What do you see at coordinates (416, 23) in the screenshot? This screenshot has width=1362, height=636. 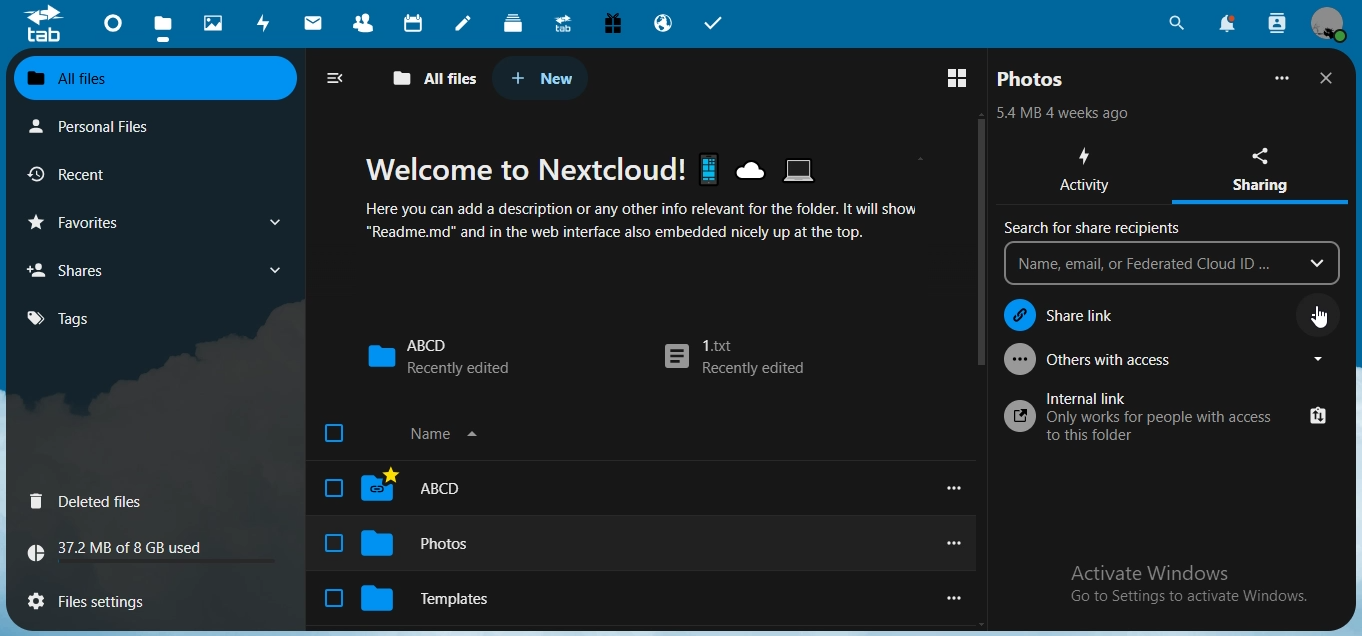 I see `calendar` at bounding box center [416, 23].